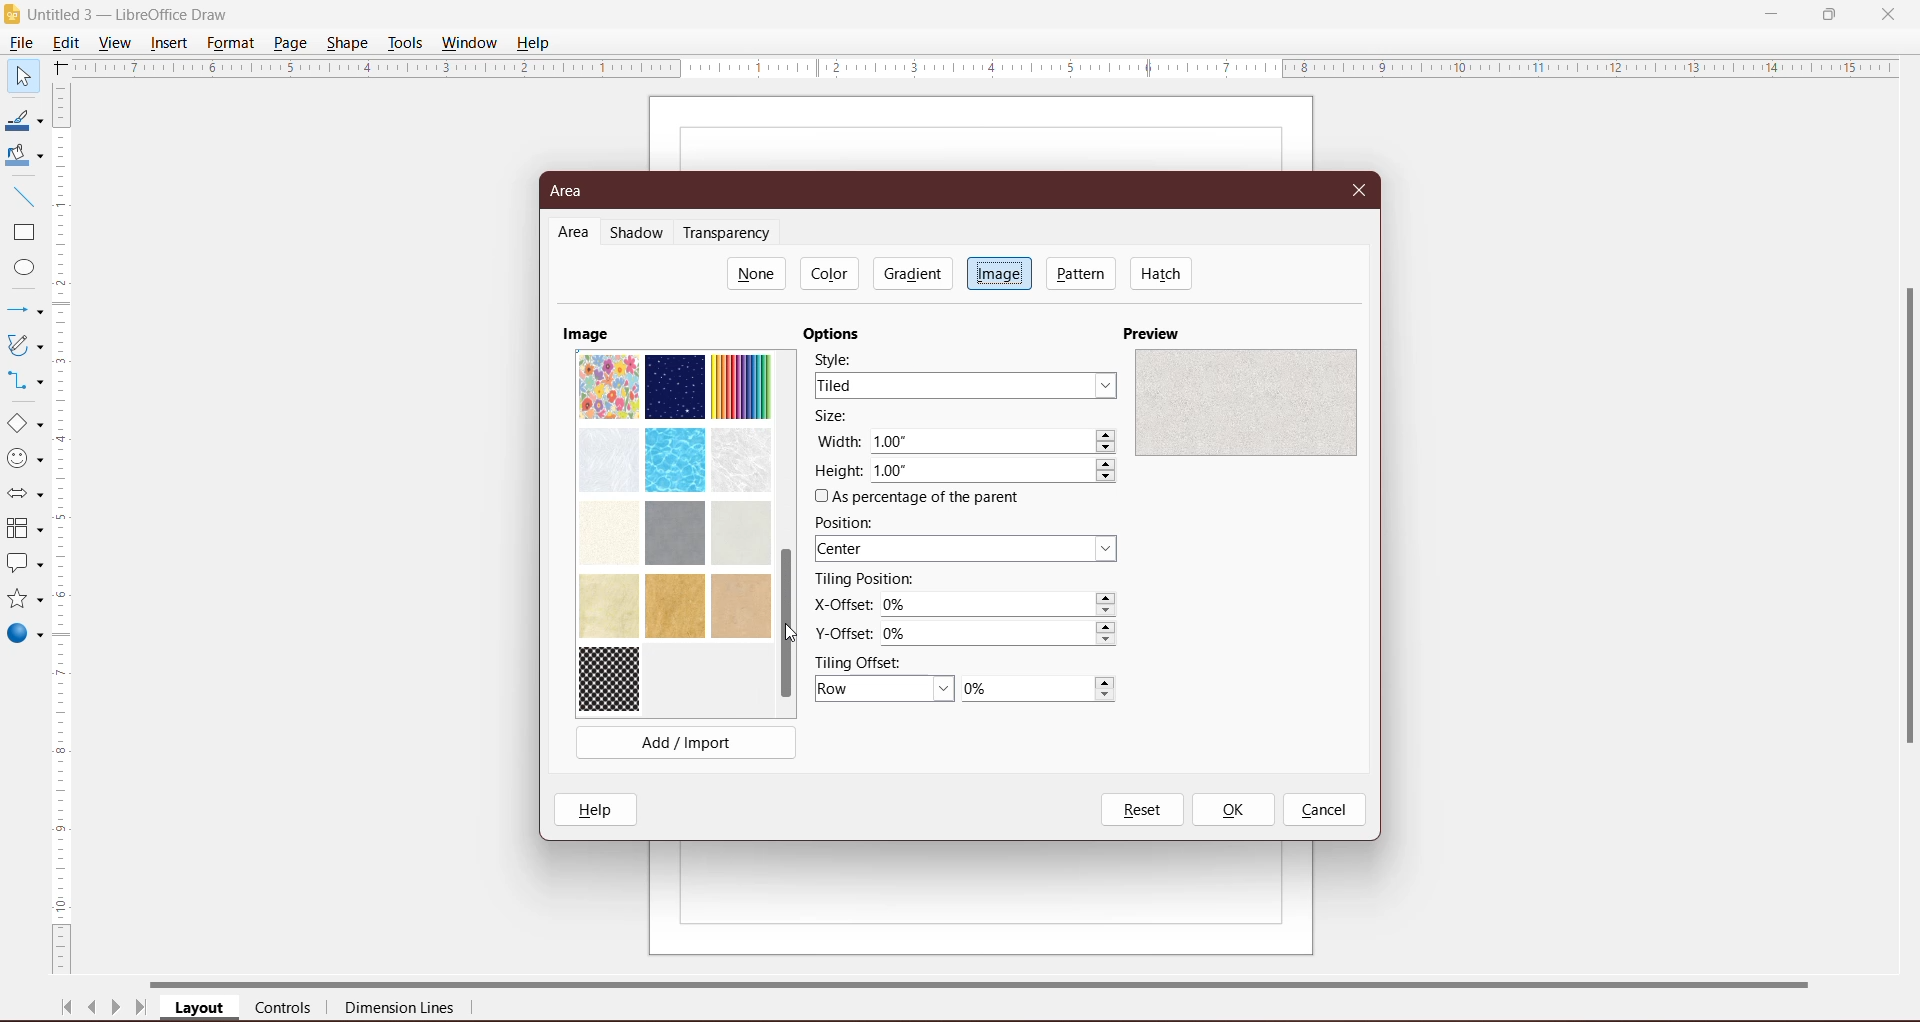  What do you see at coordinates (536, 42) in the screenshot?
I see `Help` at bounding box center [536, 42].